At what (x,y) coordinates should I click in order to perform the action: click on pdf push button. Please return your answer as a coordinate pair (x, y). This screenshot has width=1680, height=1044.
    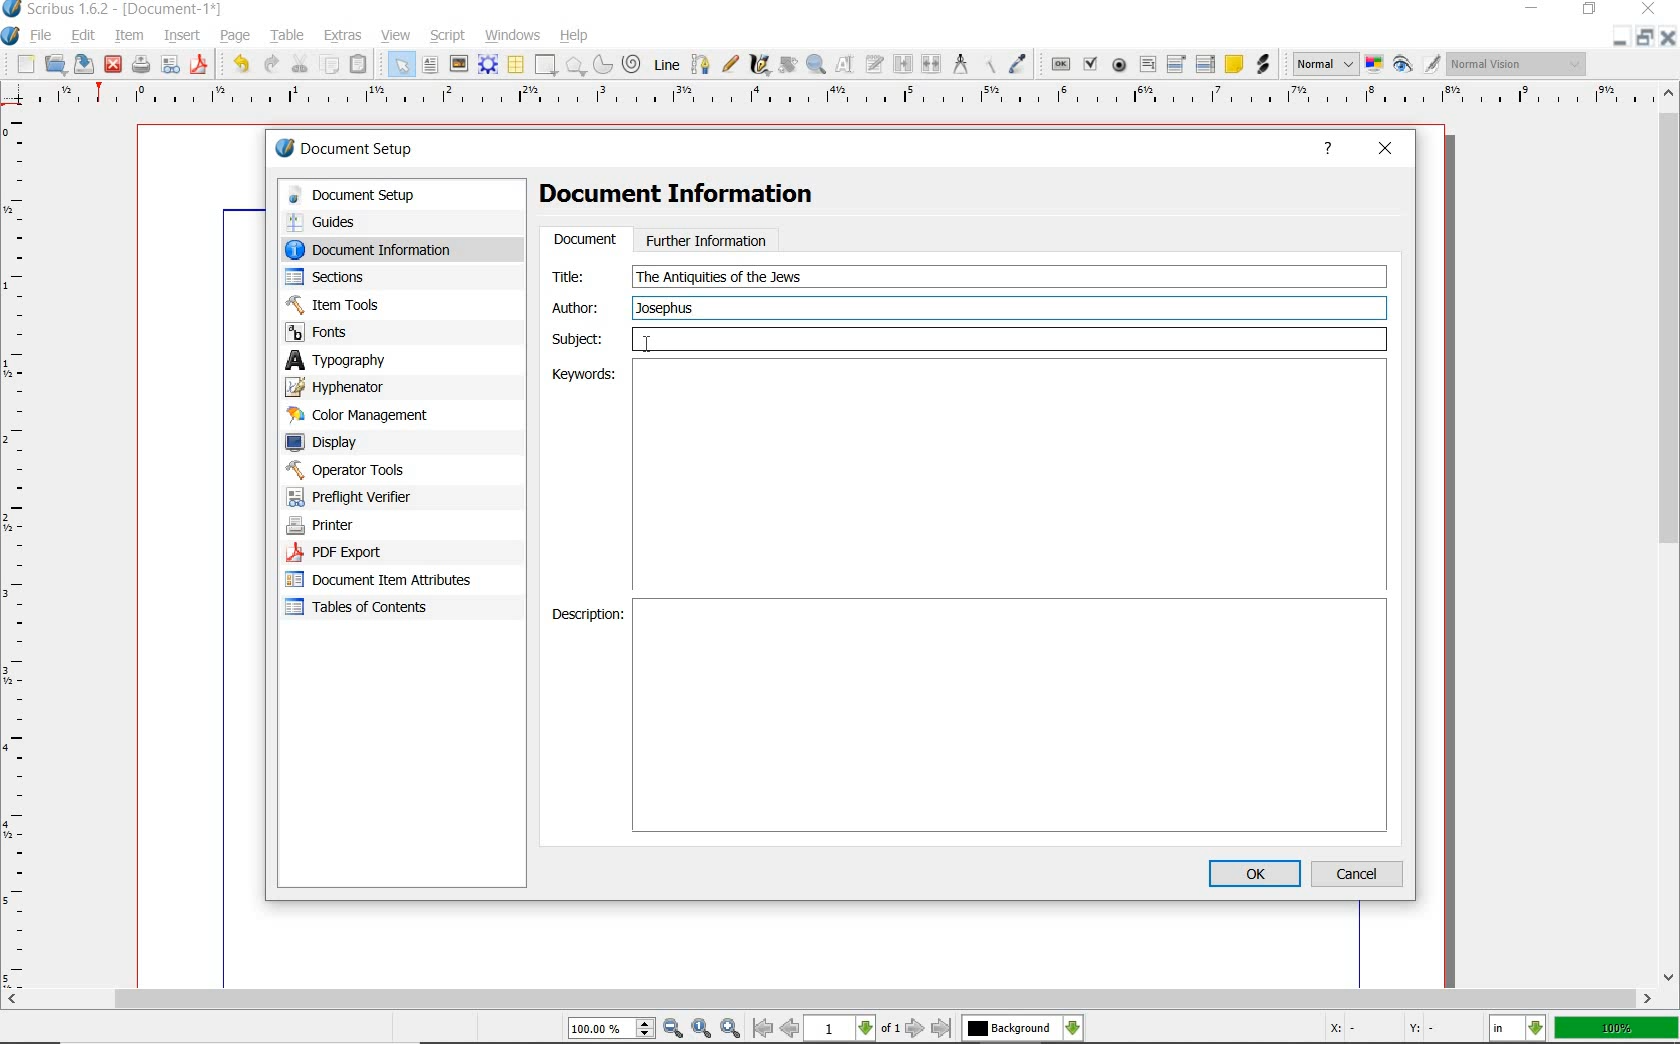
    Looking at the image, I should click on (1059, 64).